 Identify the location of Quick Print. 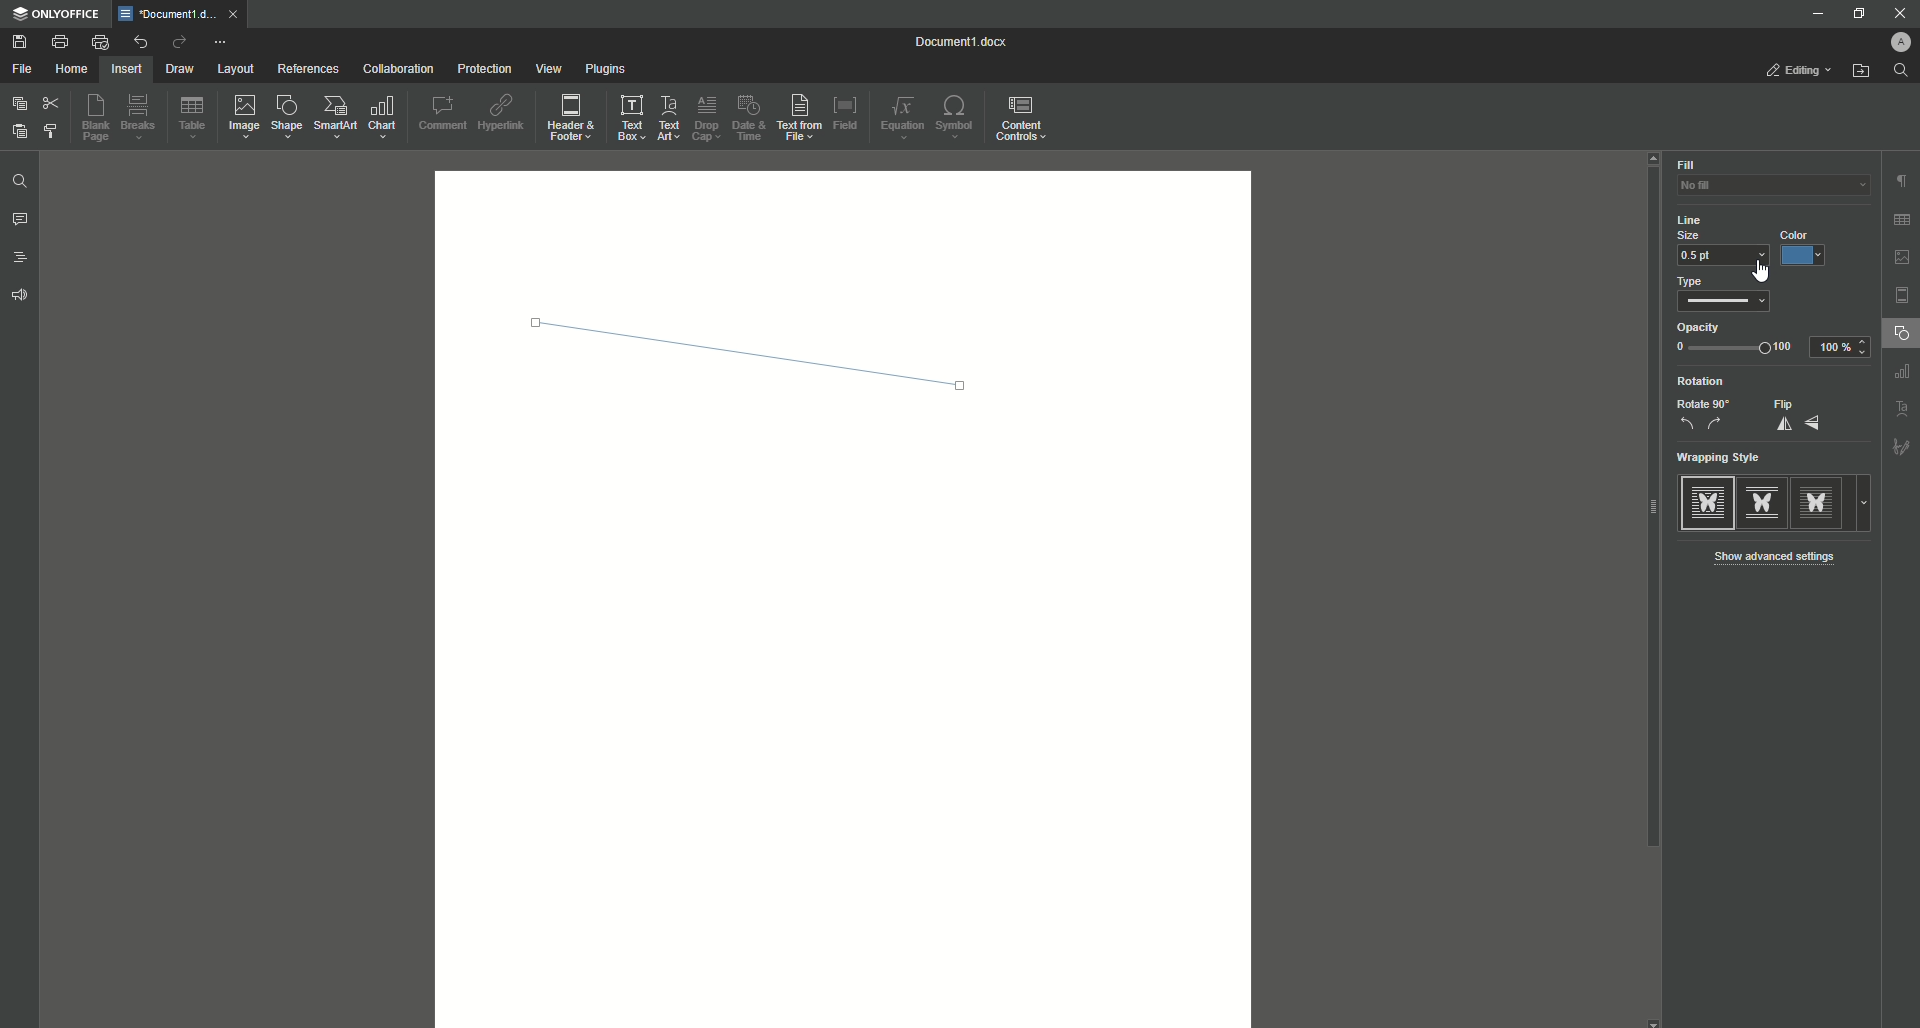
(99, 41).